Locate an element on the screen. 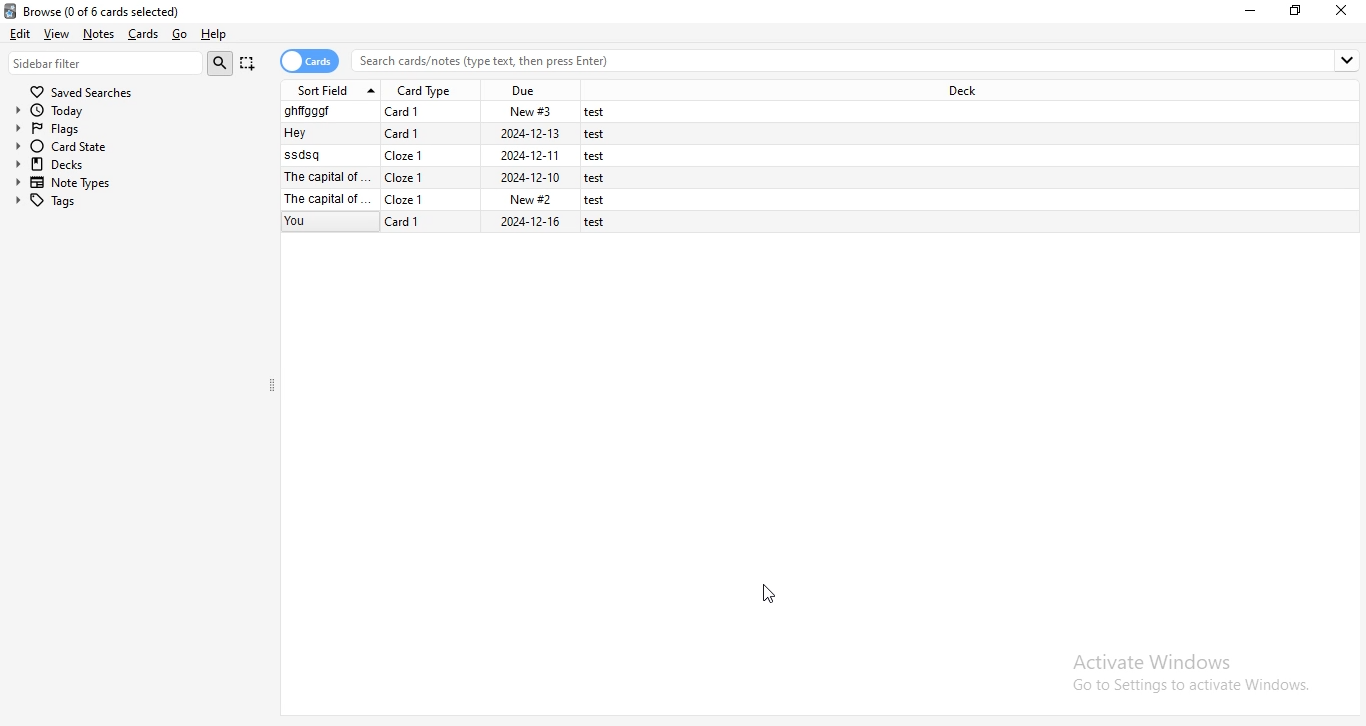  help is located at coordinates (219, 36).